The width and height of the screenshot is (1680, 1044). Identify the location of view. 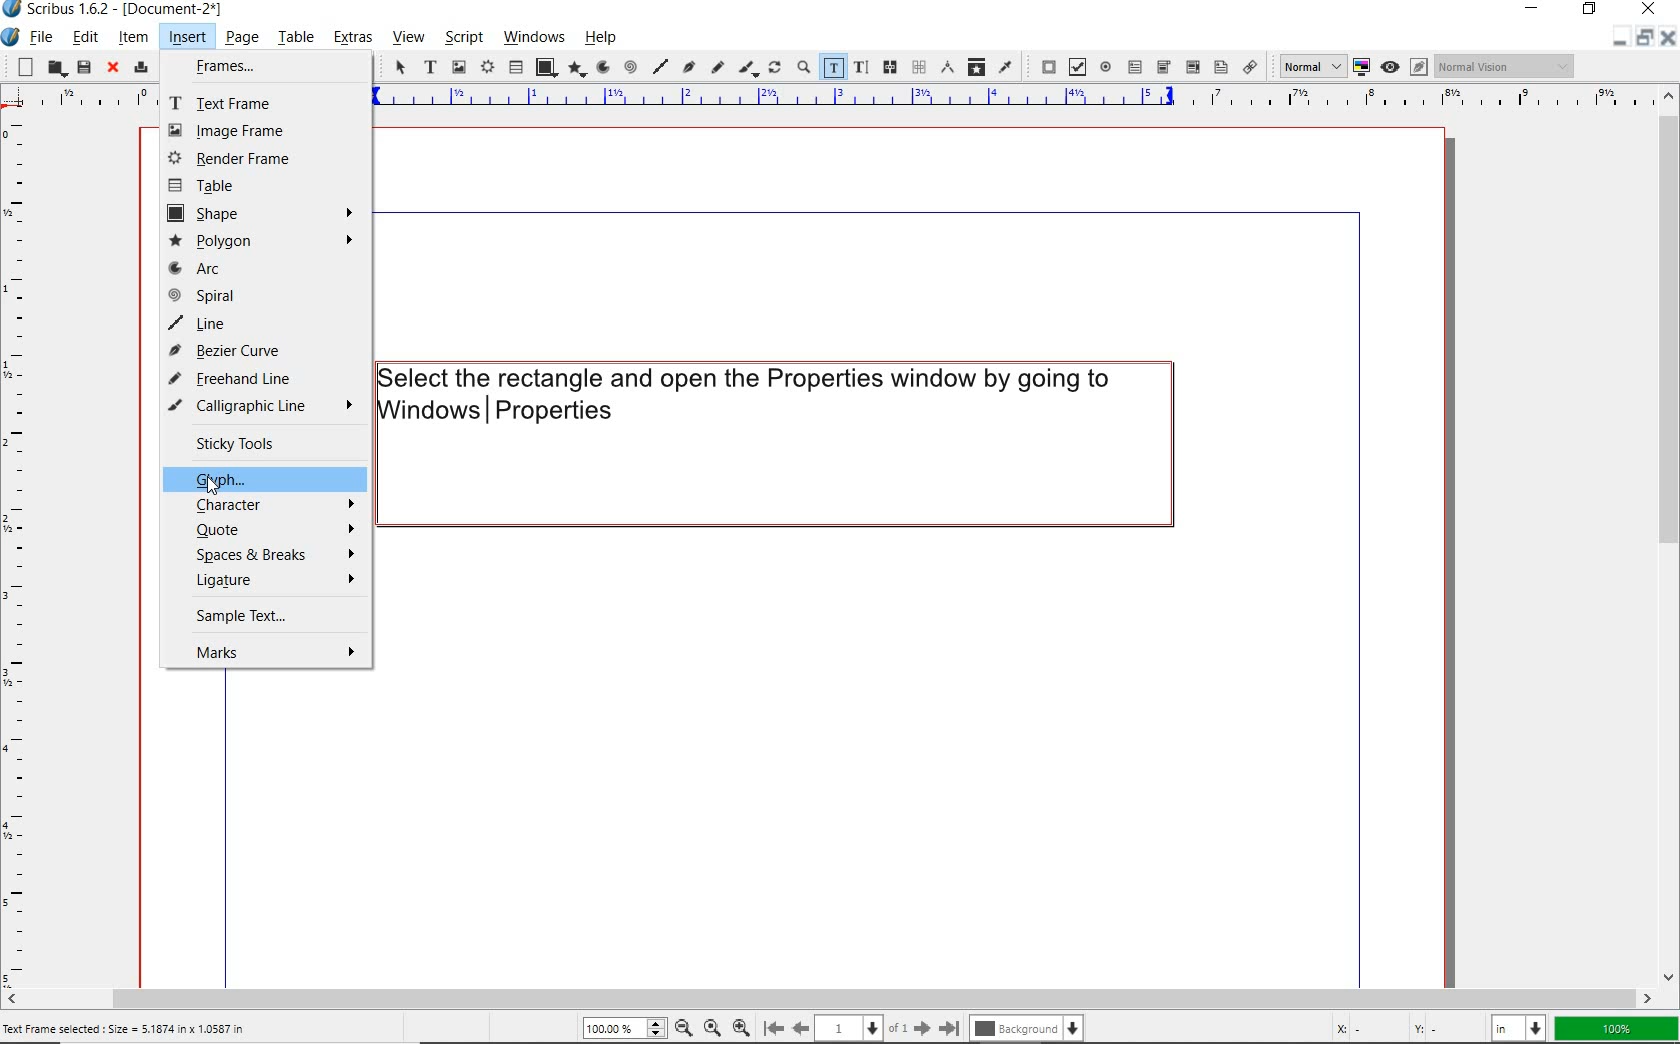
(407, 40).